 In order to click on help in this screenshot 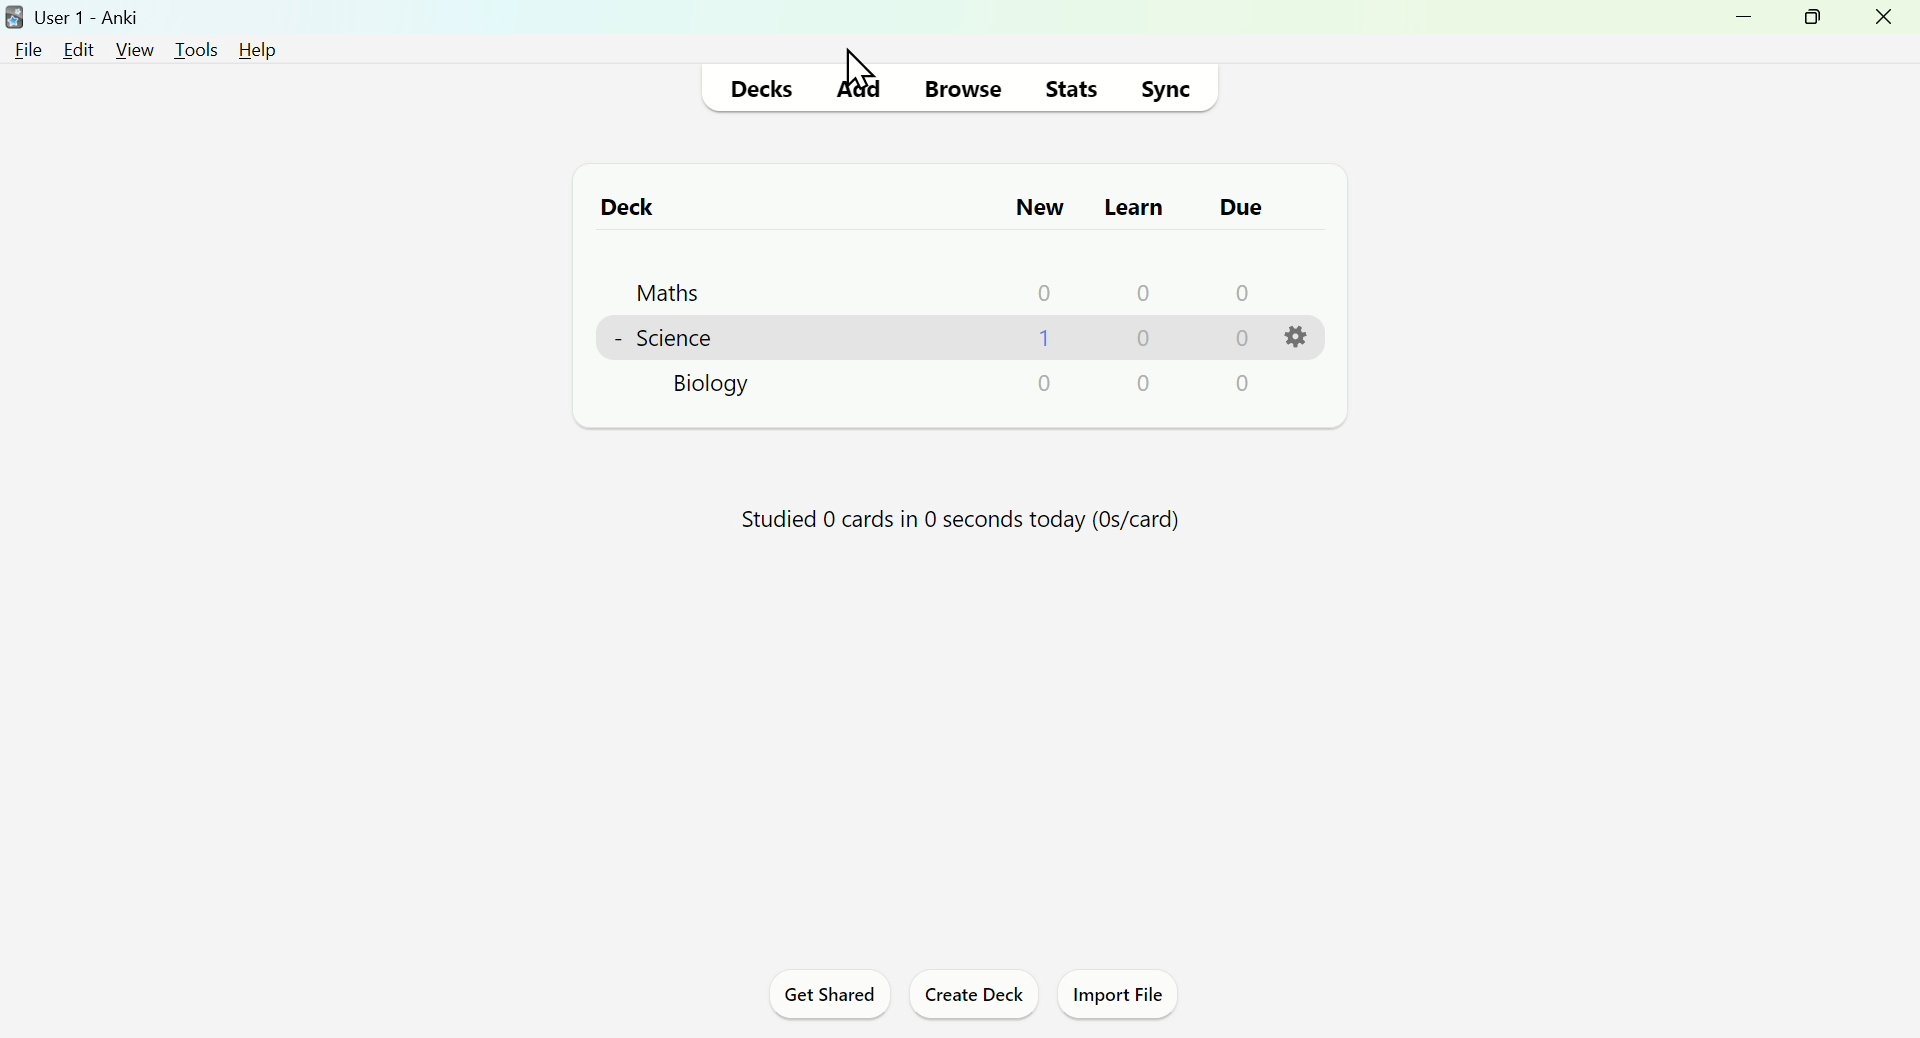, I will do `click(261, 53)`.